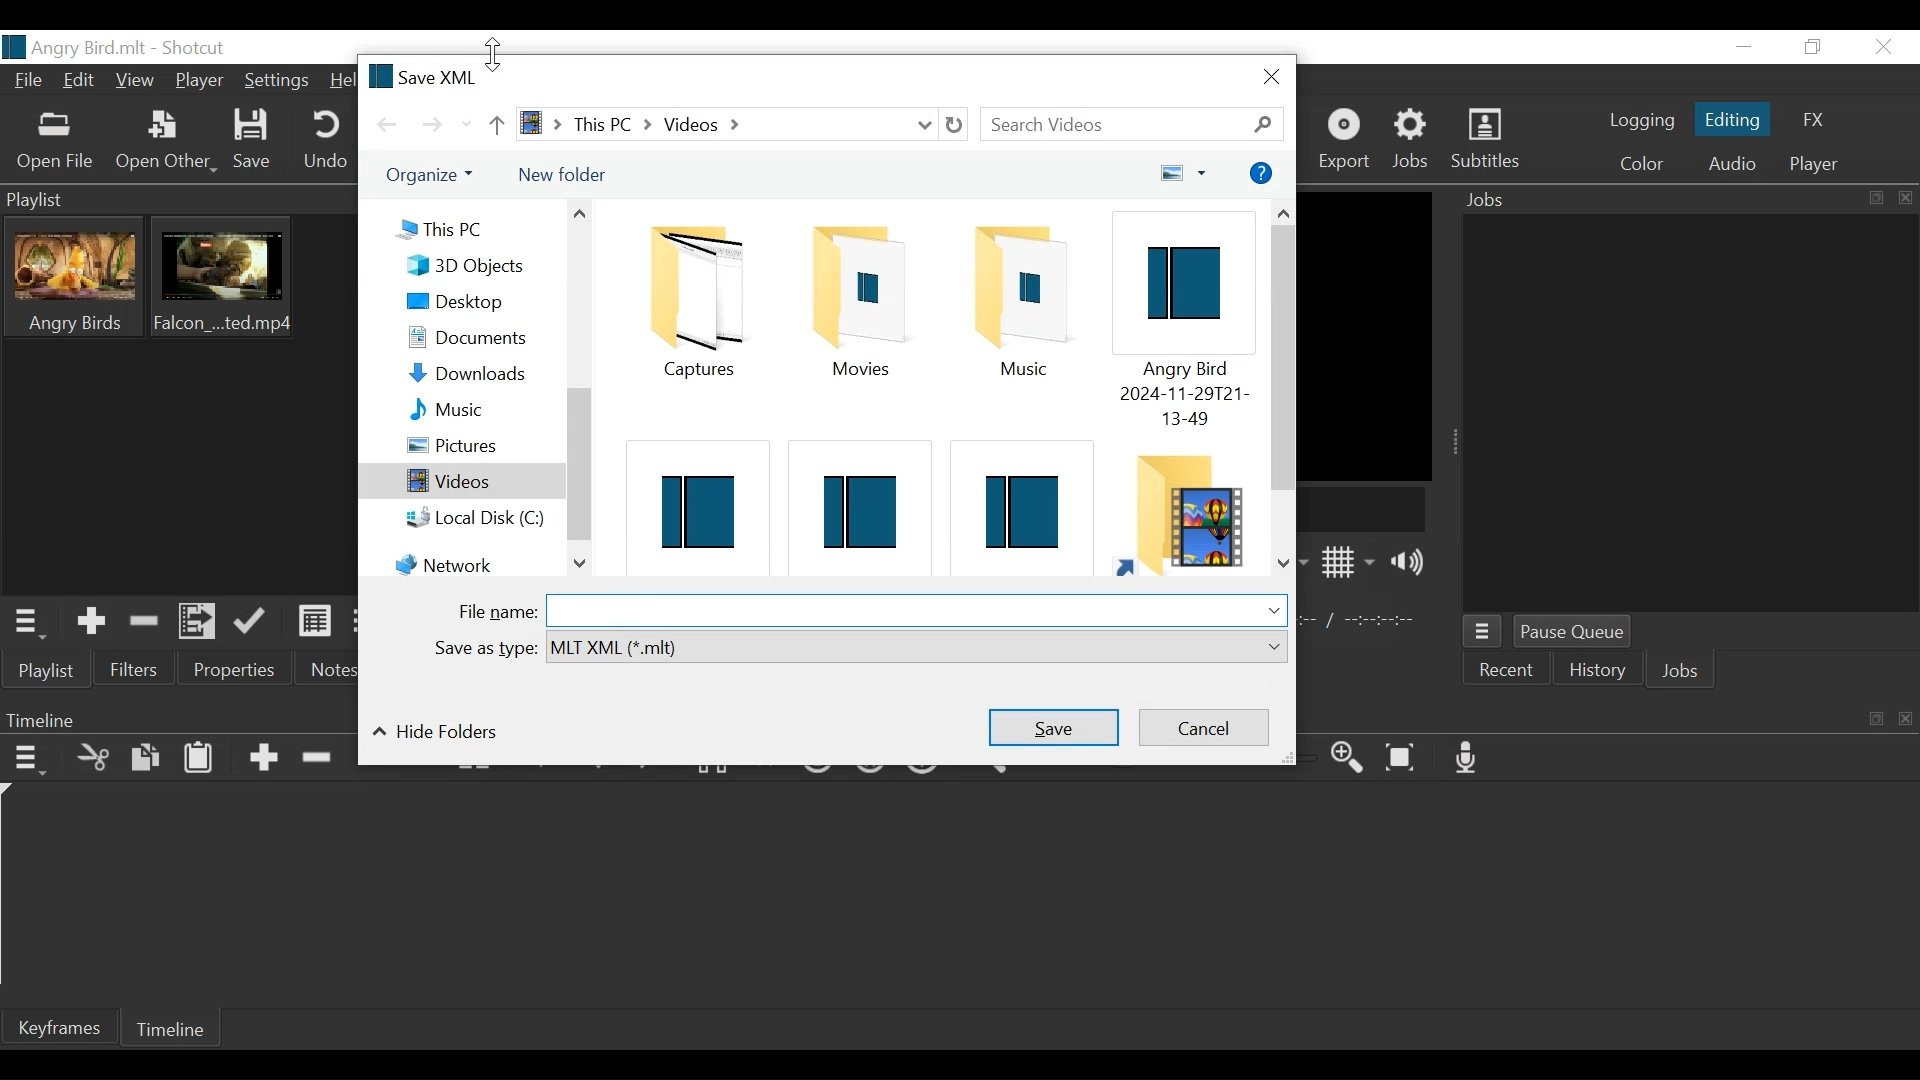 The height and width of the screenshot is (1080, 1920). I want to click on Shotcut File, so click(1178, 324).